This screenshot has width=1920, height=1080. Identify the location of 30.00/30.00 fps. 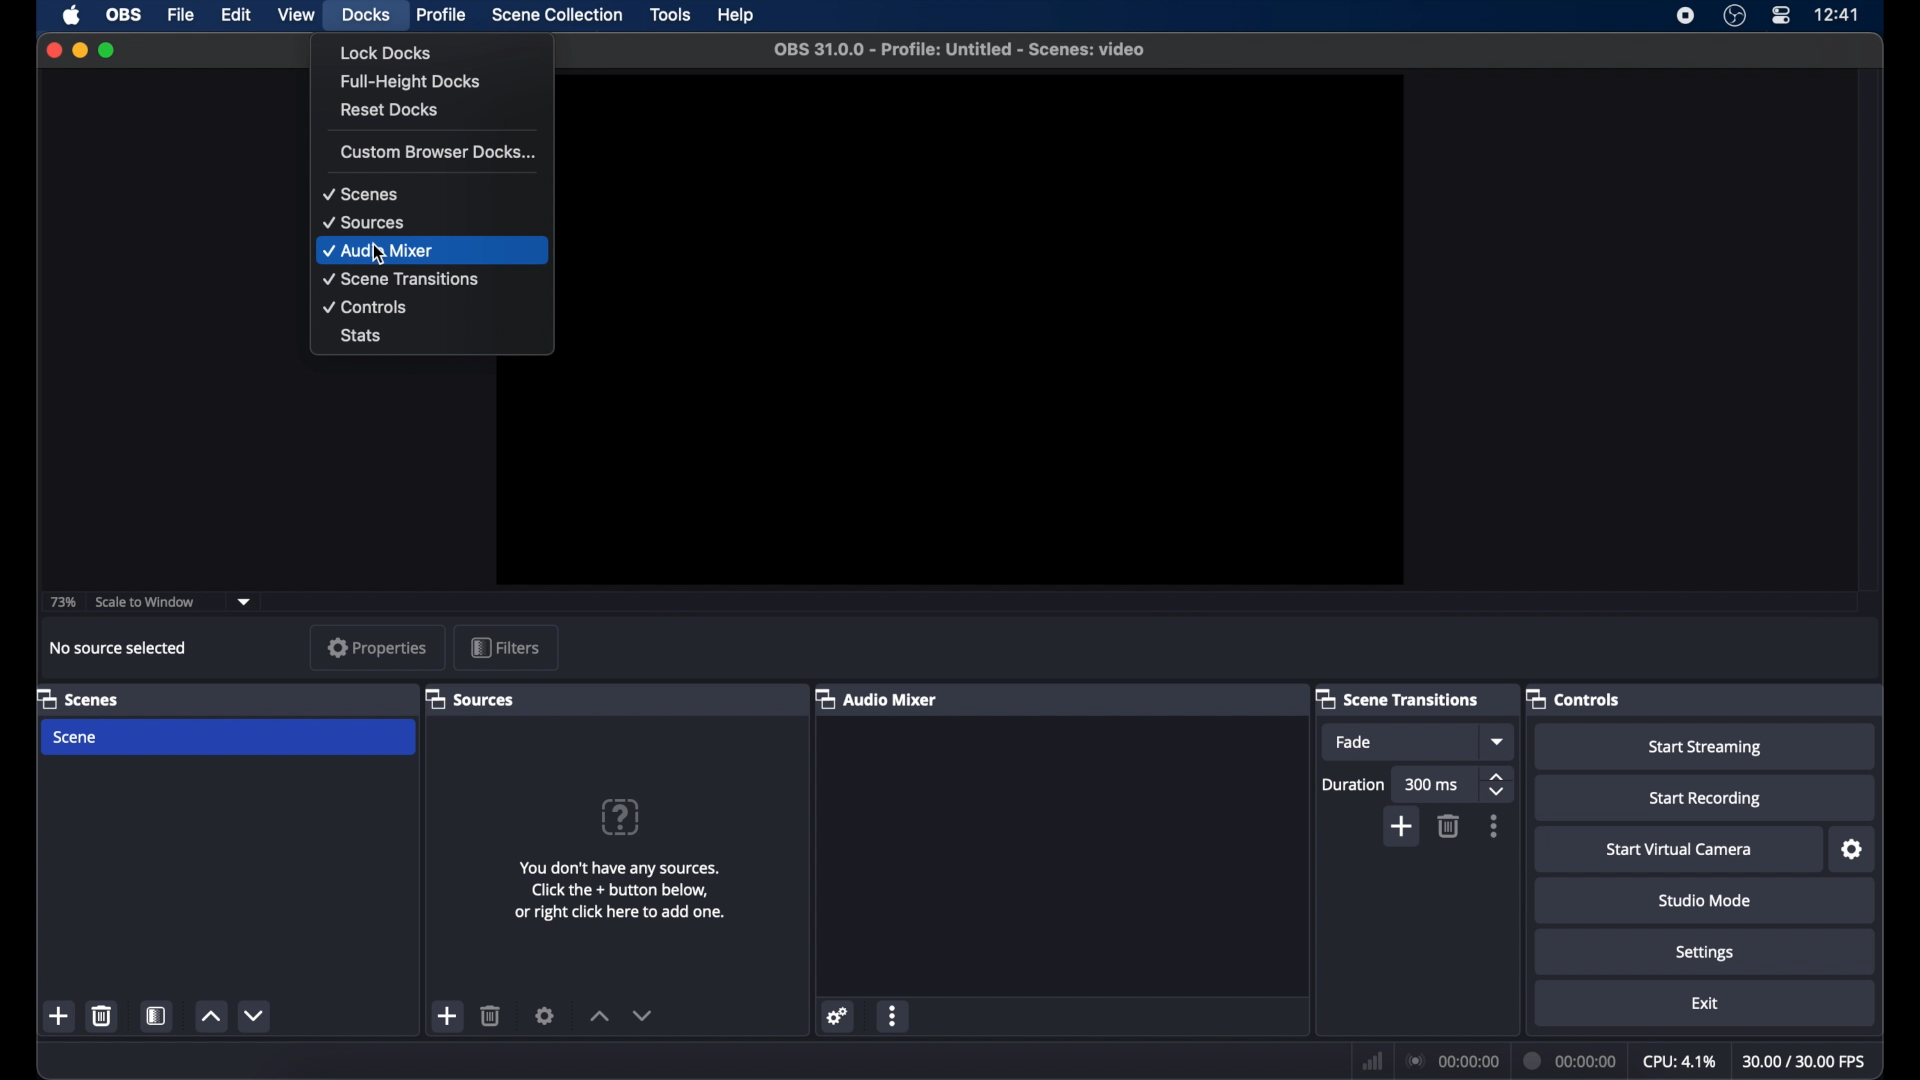
(1808, 1062).